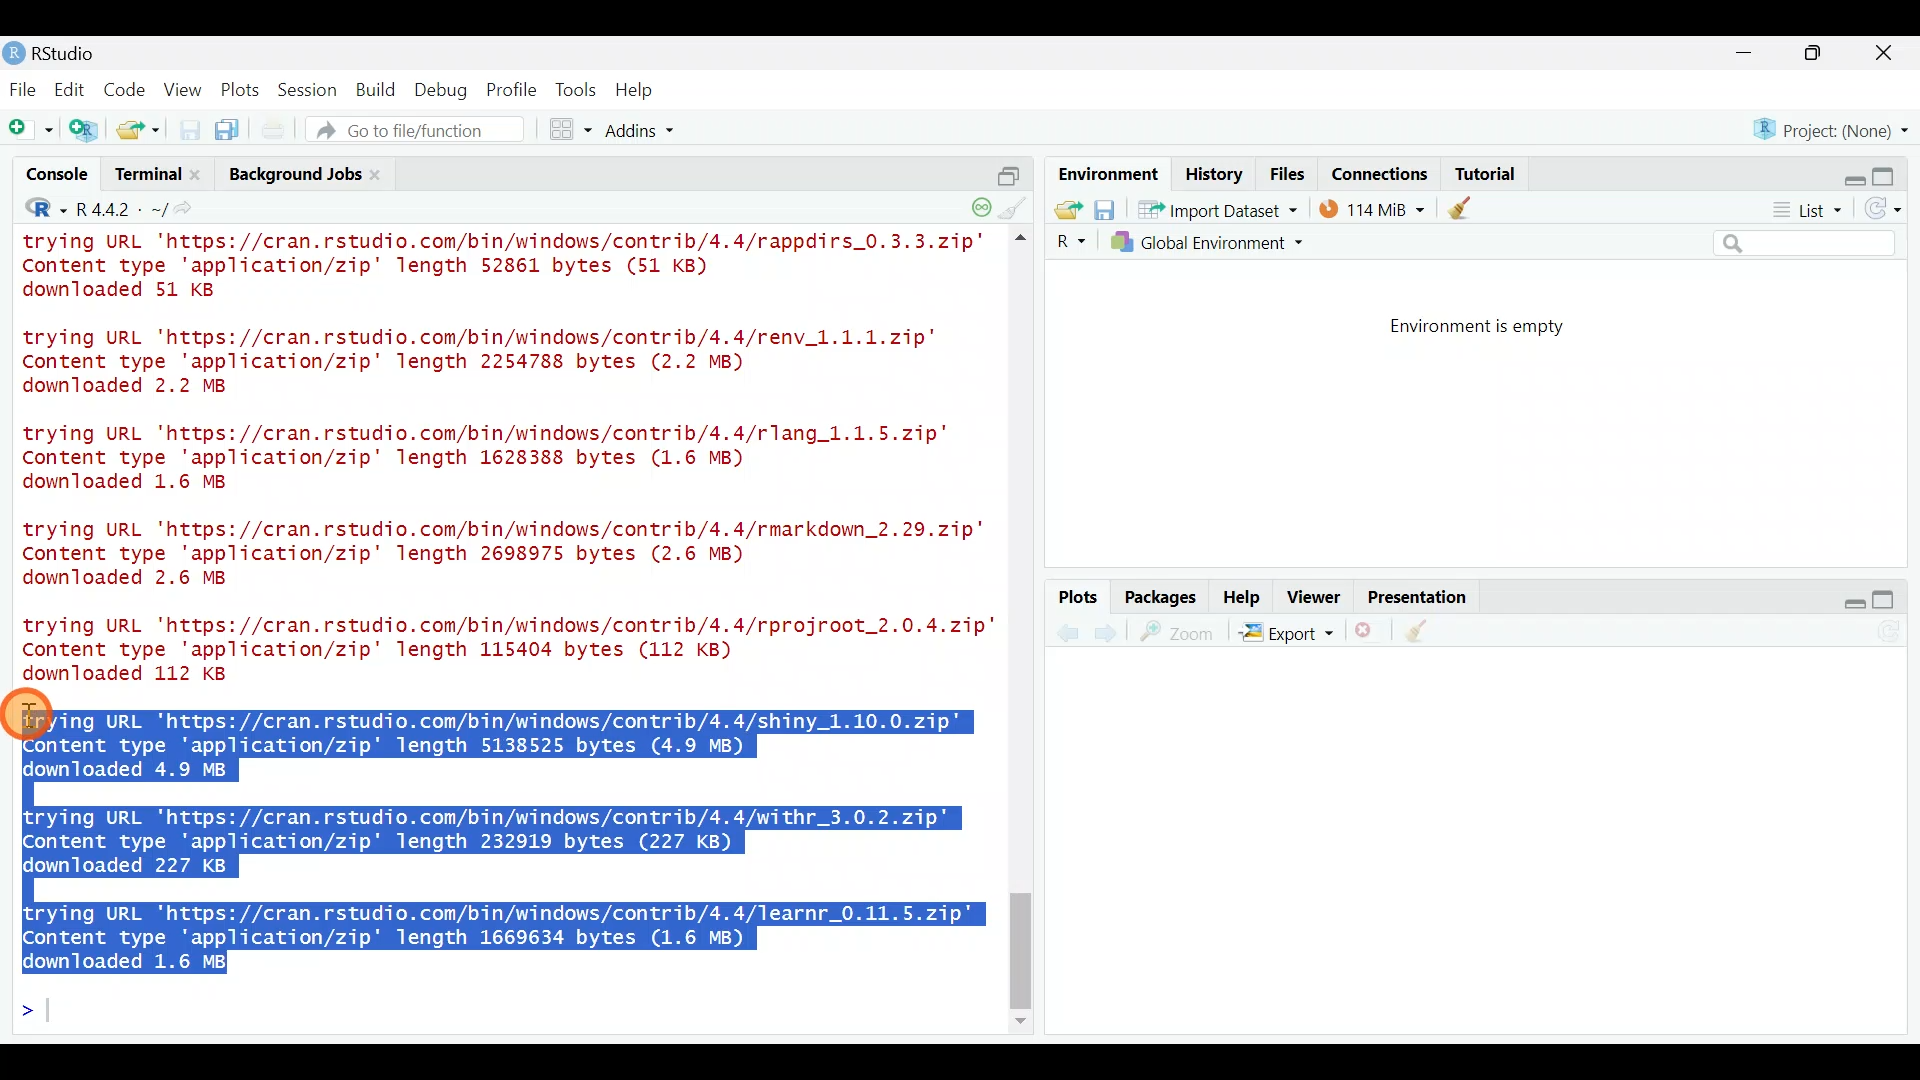 Image resolution: width=1920 pixels, height=1080 pixels. I want to click on split, so click(1008, 168).